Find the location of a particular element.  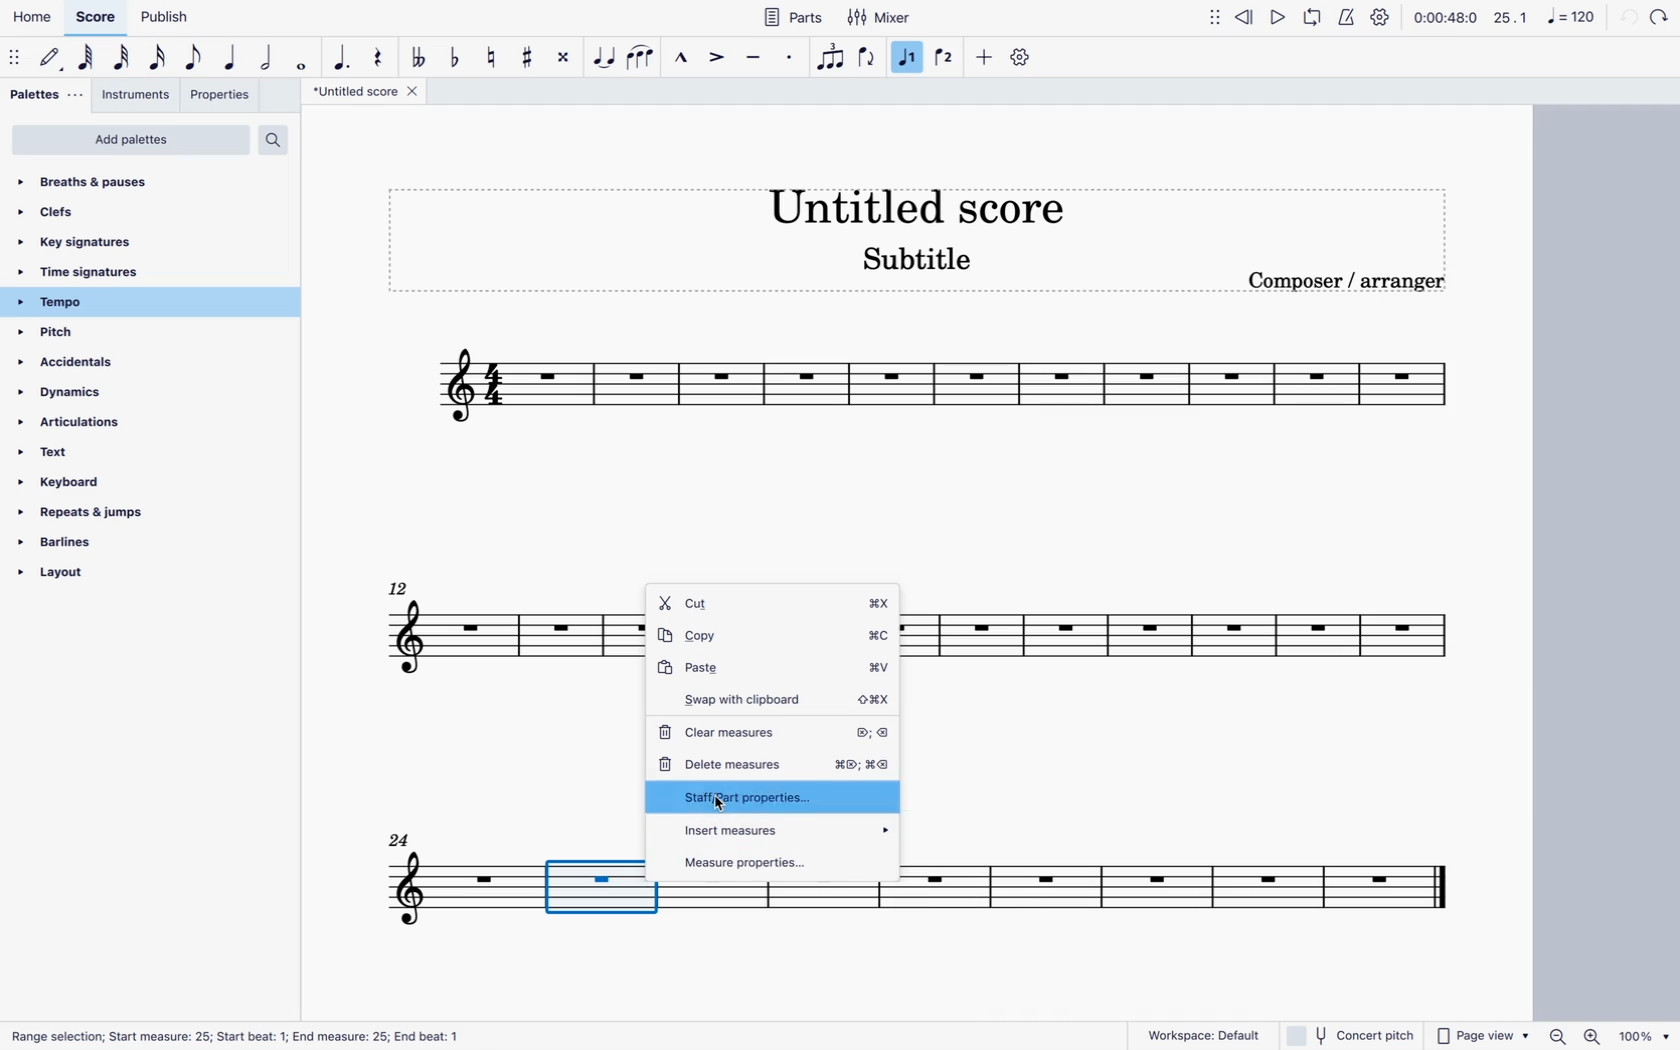

score title is located at coordinates (368, 93).